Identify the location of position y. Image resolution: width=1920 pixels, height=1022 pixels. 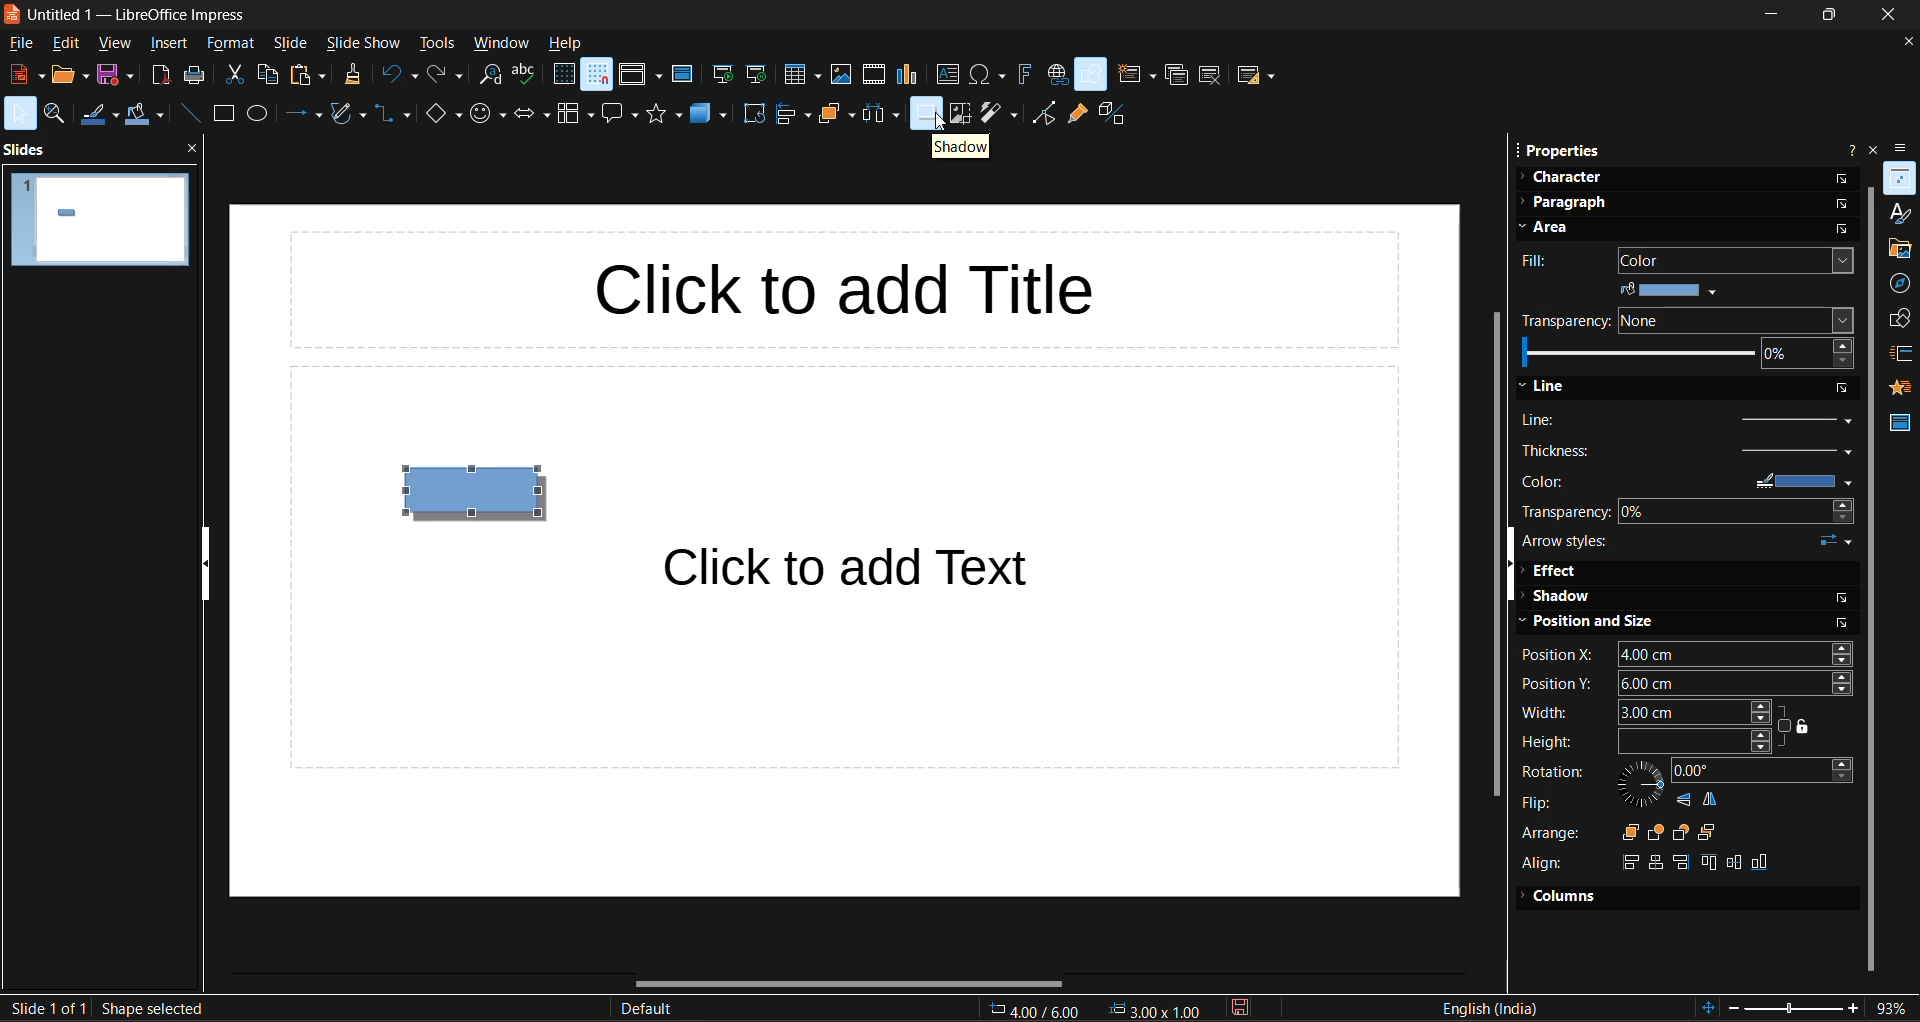
(1687, 683).